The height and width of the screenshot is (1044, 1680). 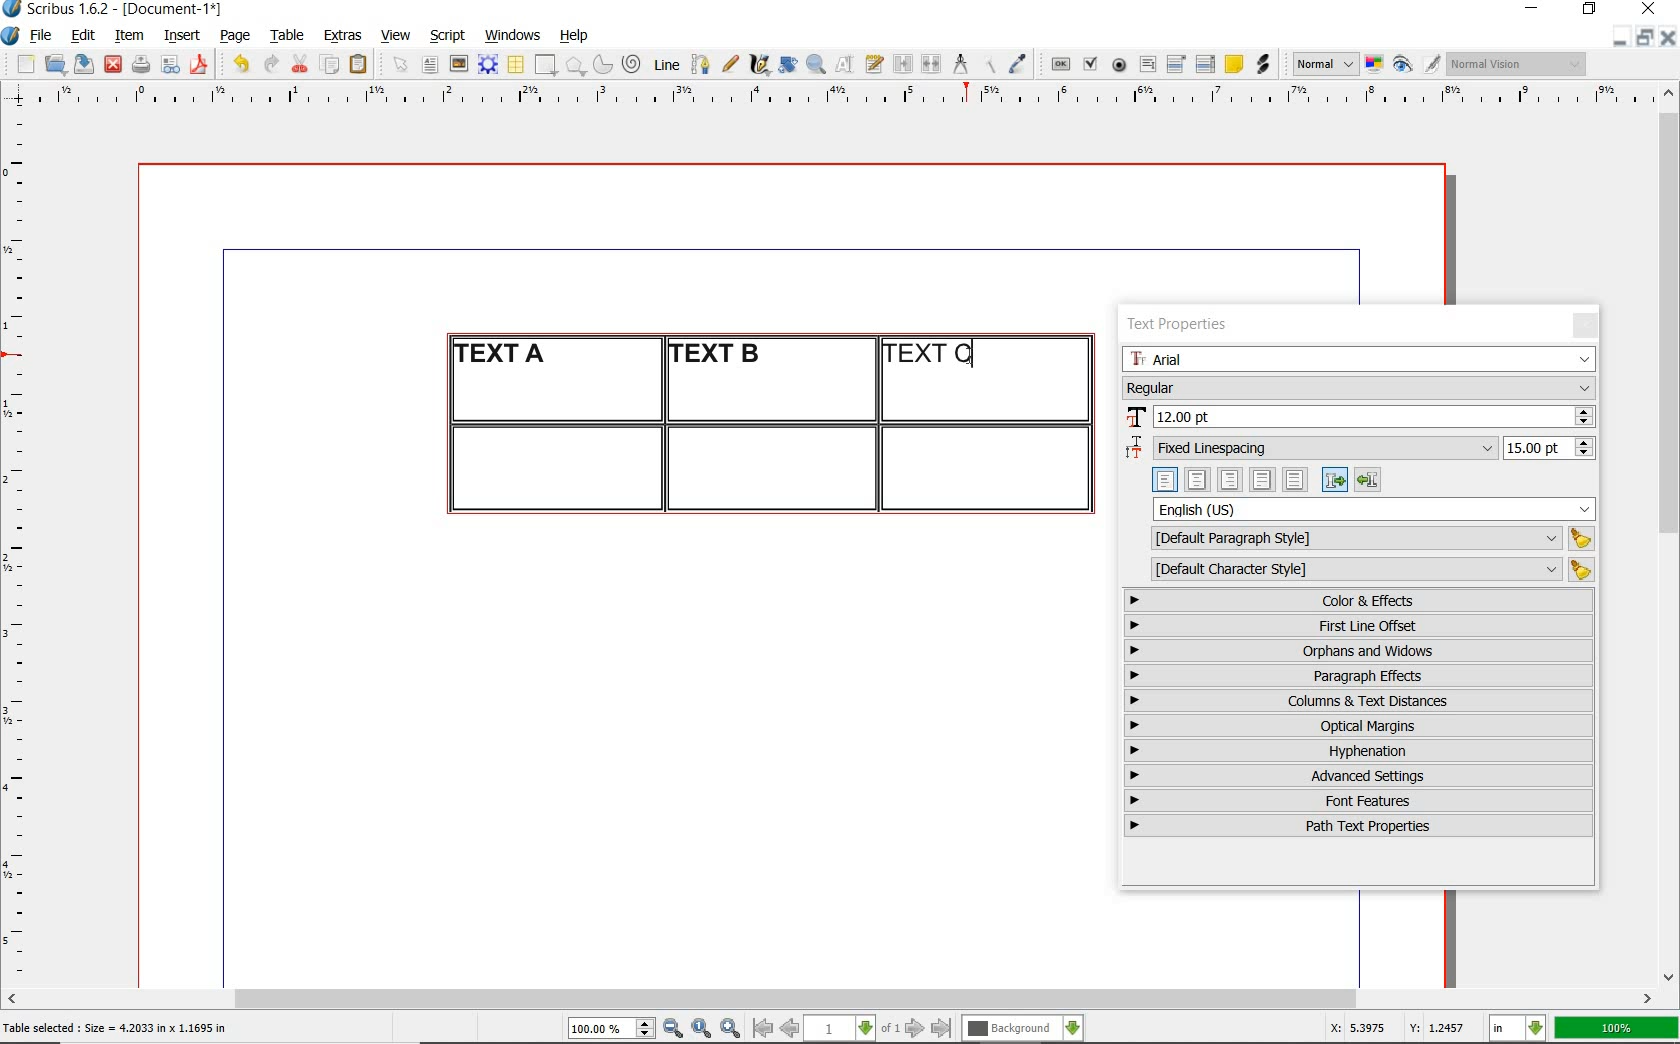 I want to click on close, so click(x=113, y=65).